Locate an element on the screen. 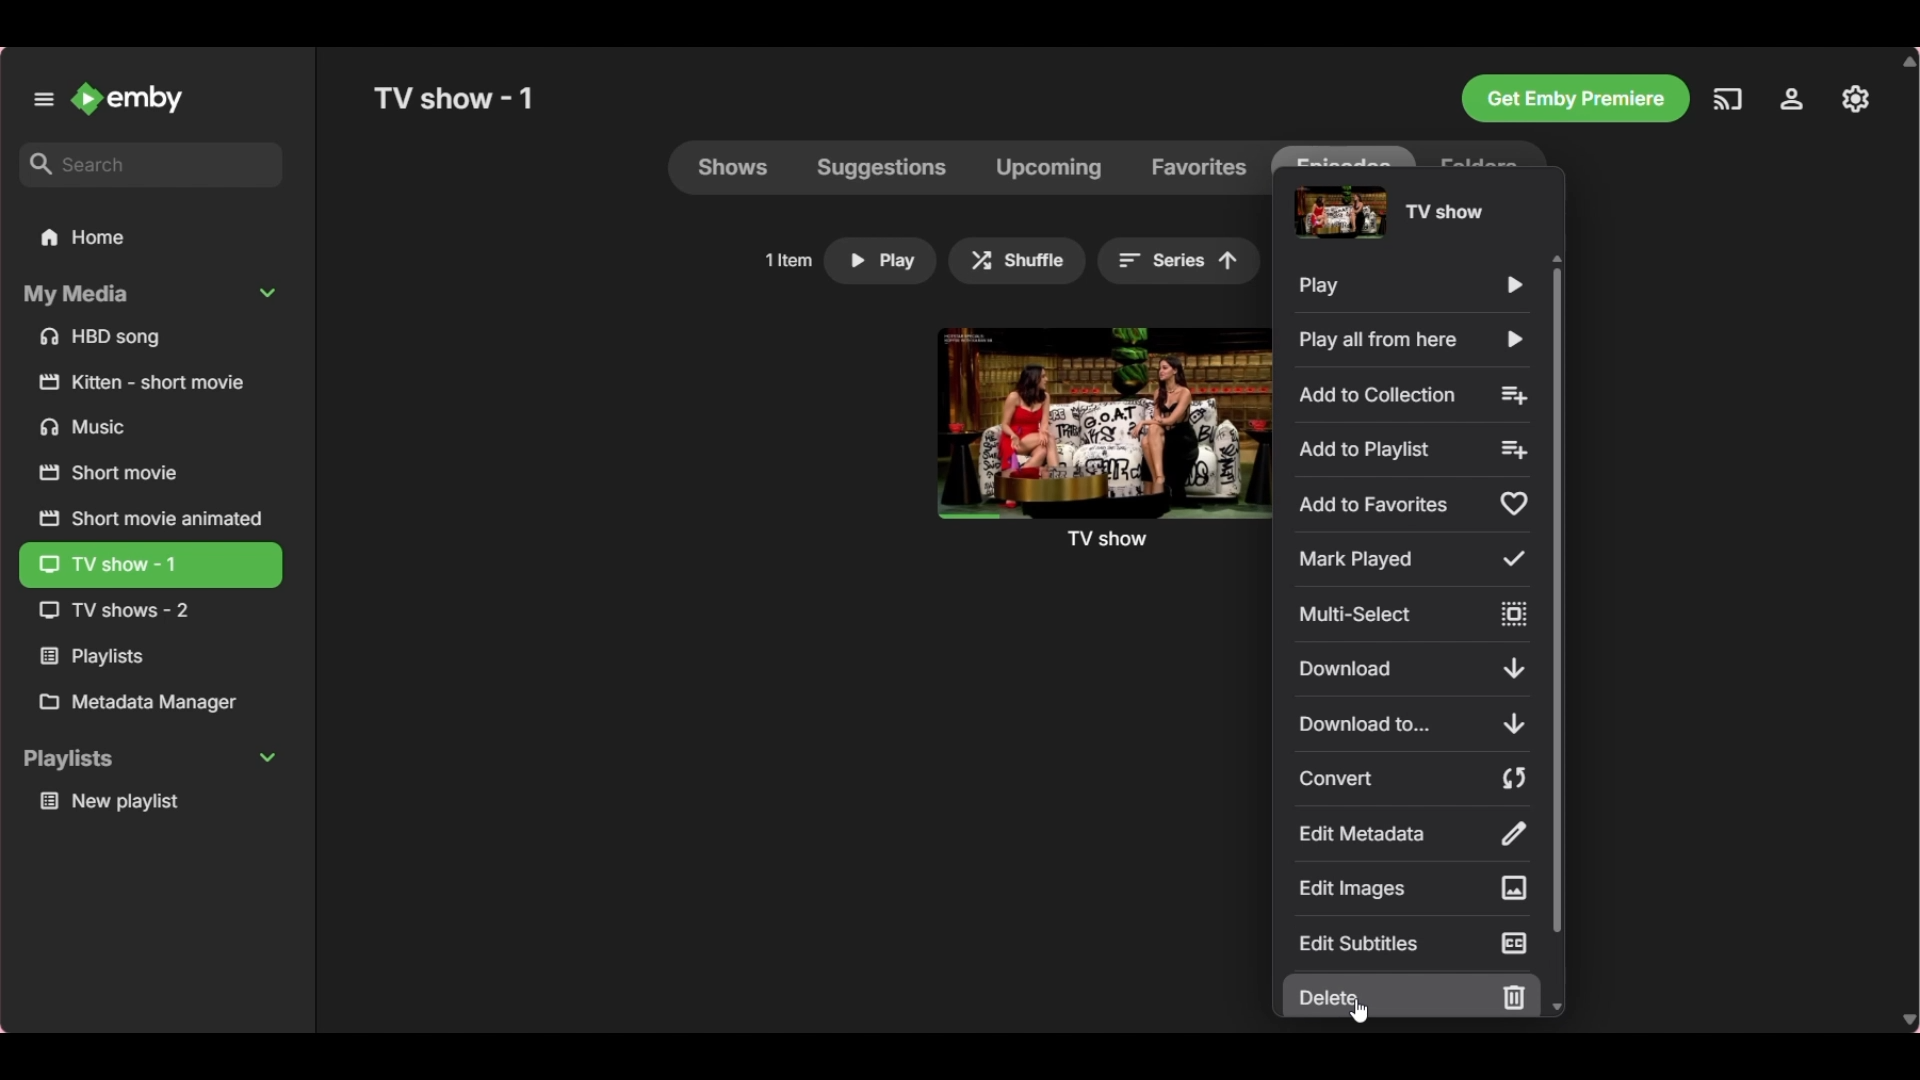 Image resolution: width=1920 pixels, height=1080 pixels. Delete, highlighted is located at coordinates (1412, 995).